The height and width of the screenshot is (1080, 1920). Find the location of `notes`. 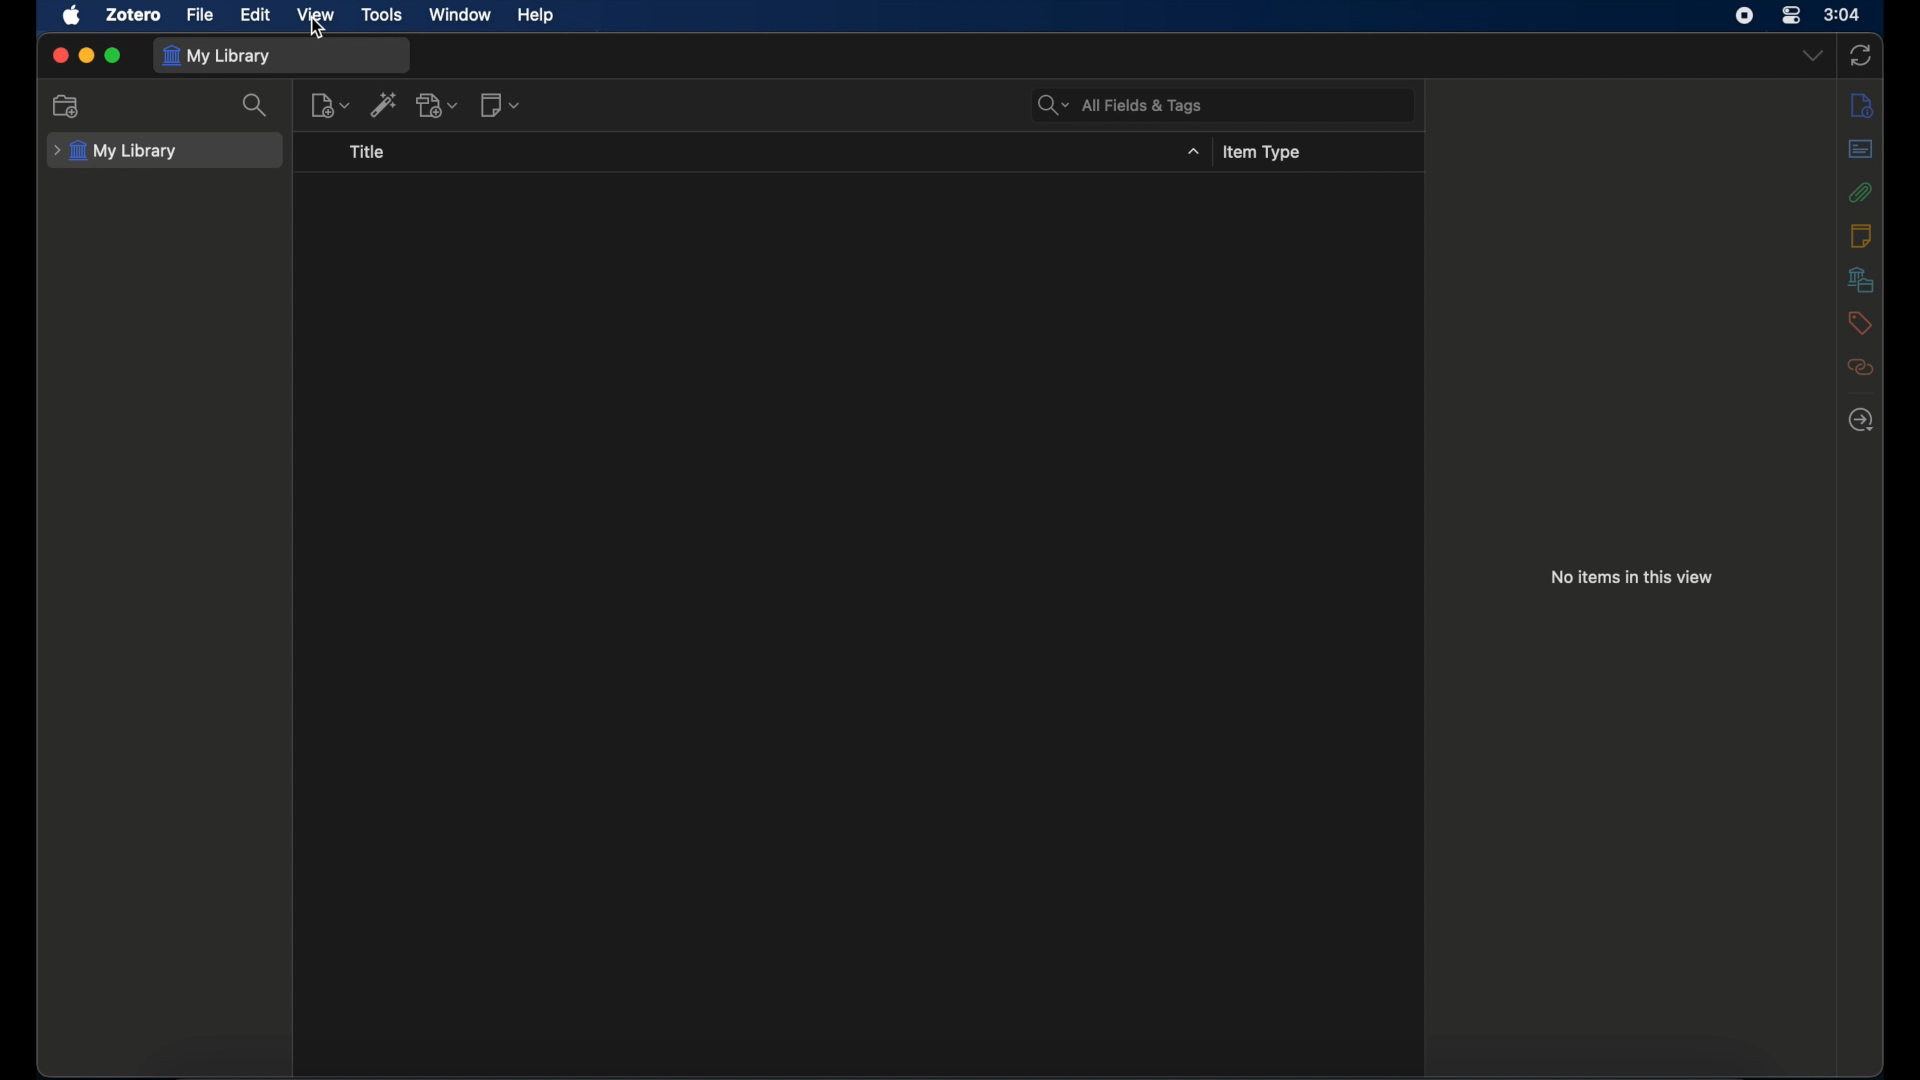

notes is located at coordinates (1861, 235).